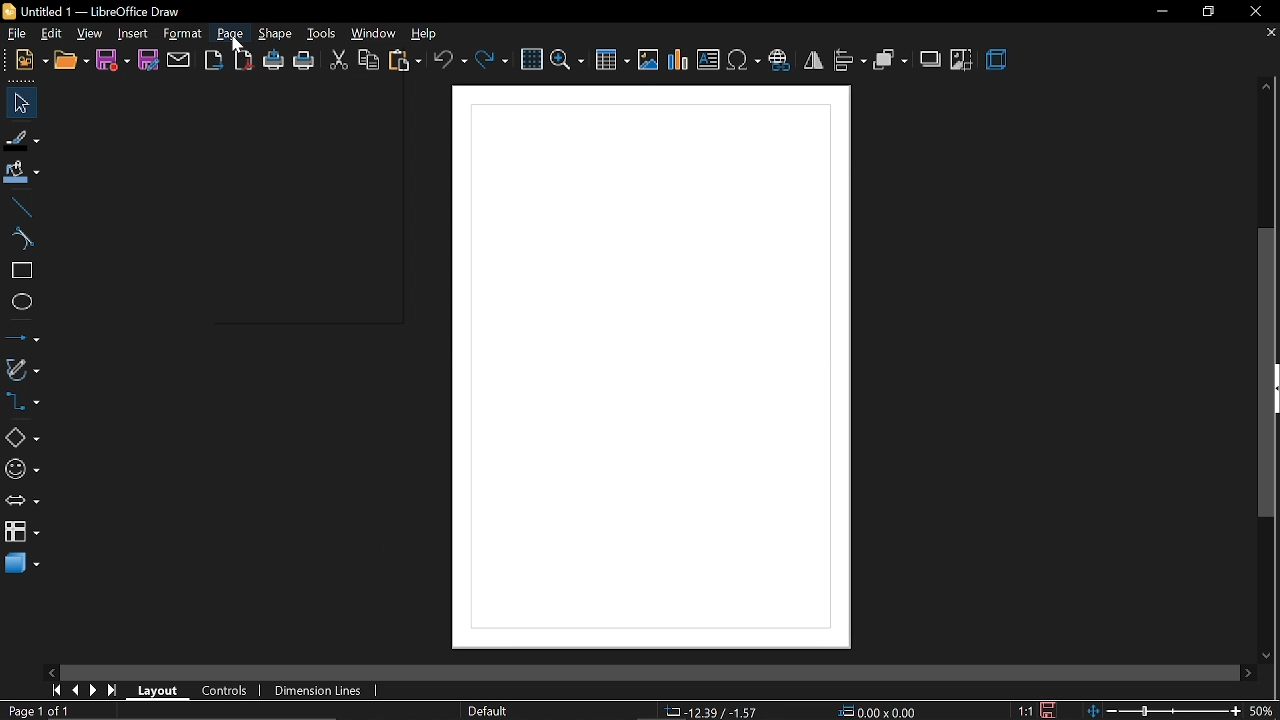  What do you see at coordinates (998, 59) in the screenshot?
I see `3d effect` at bounding box center [998, 59].